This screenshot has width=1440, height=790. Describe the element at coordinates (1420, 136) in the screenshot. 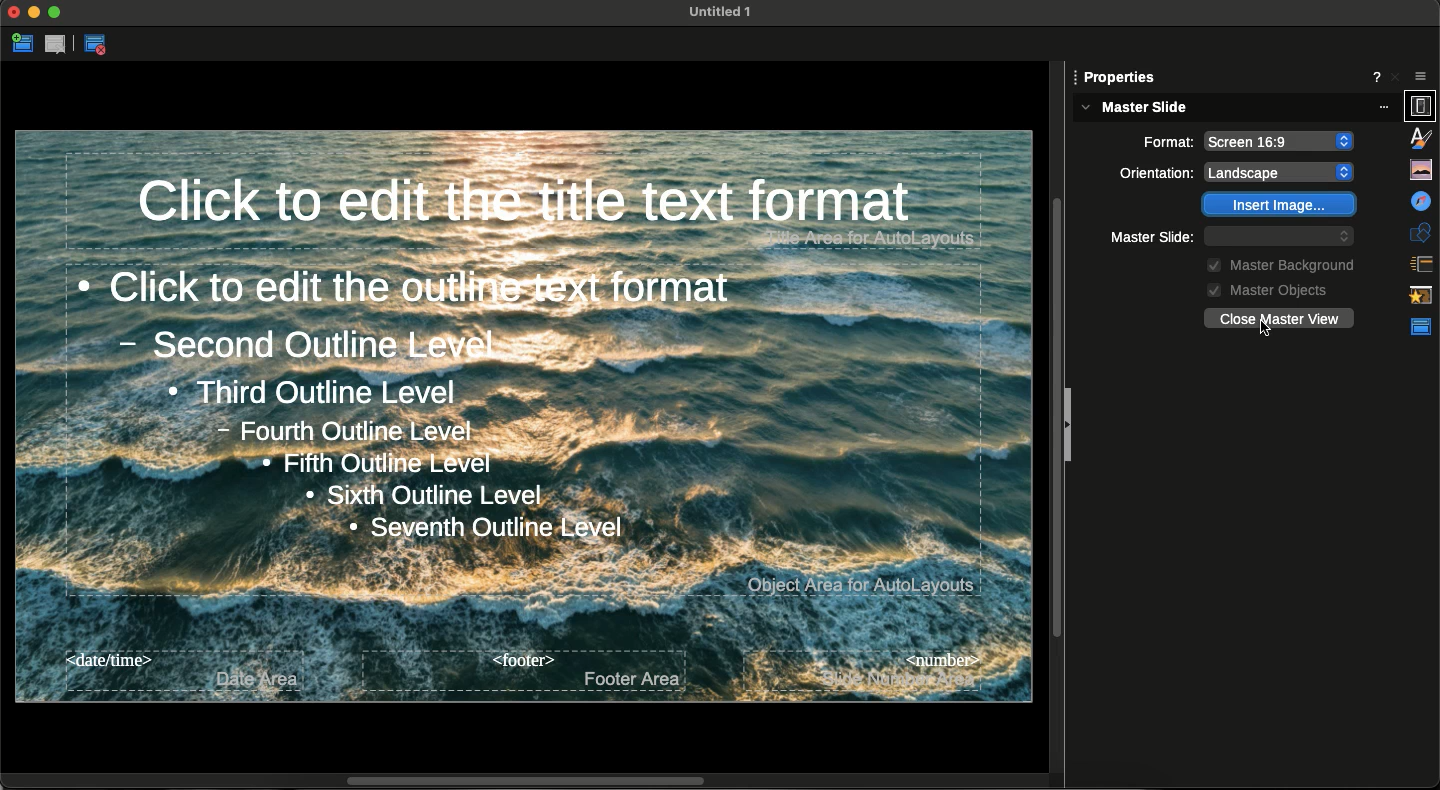

I see `Gallery` at that location.